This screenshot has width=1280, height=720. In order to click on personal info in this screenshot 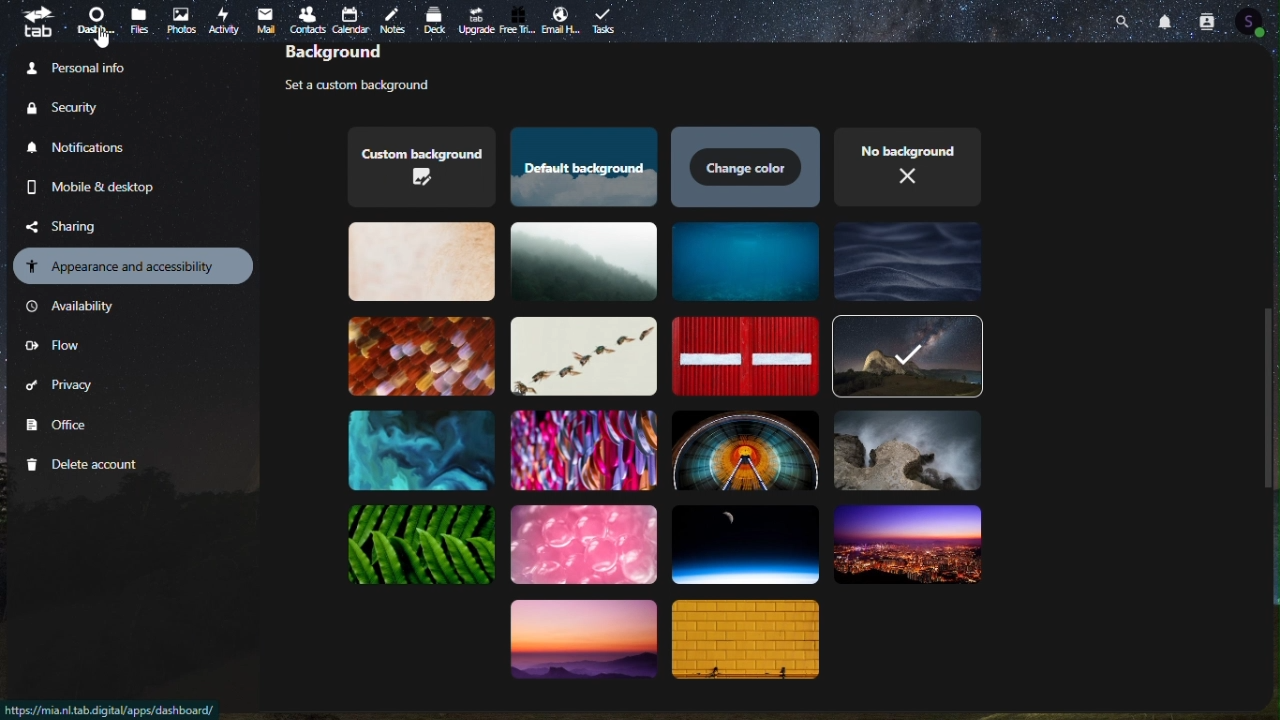, I will do `click(101, 66)`.